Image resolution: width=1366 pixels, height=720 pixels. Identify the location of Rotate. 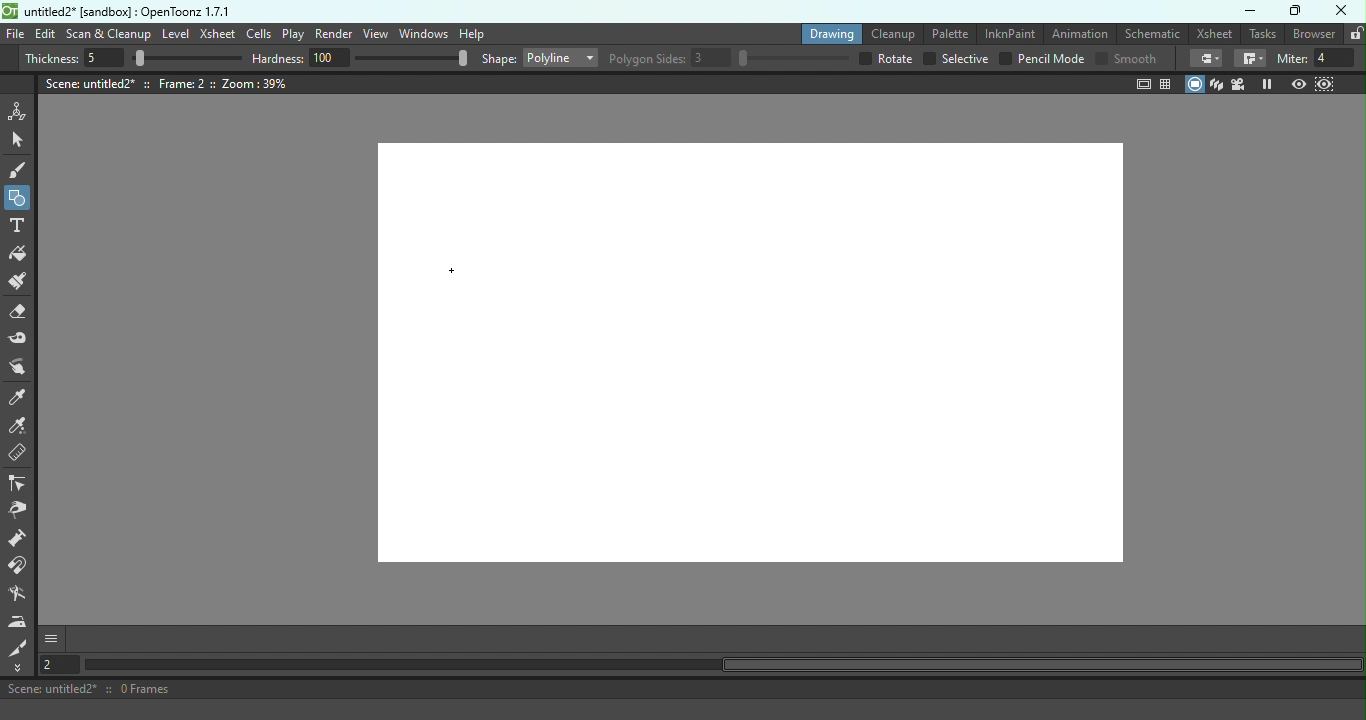
(886, 59).